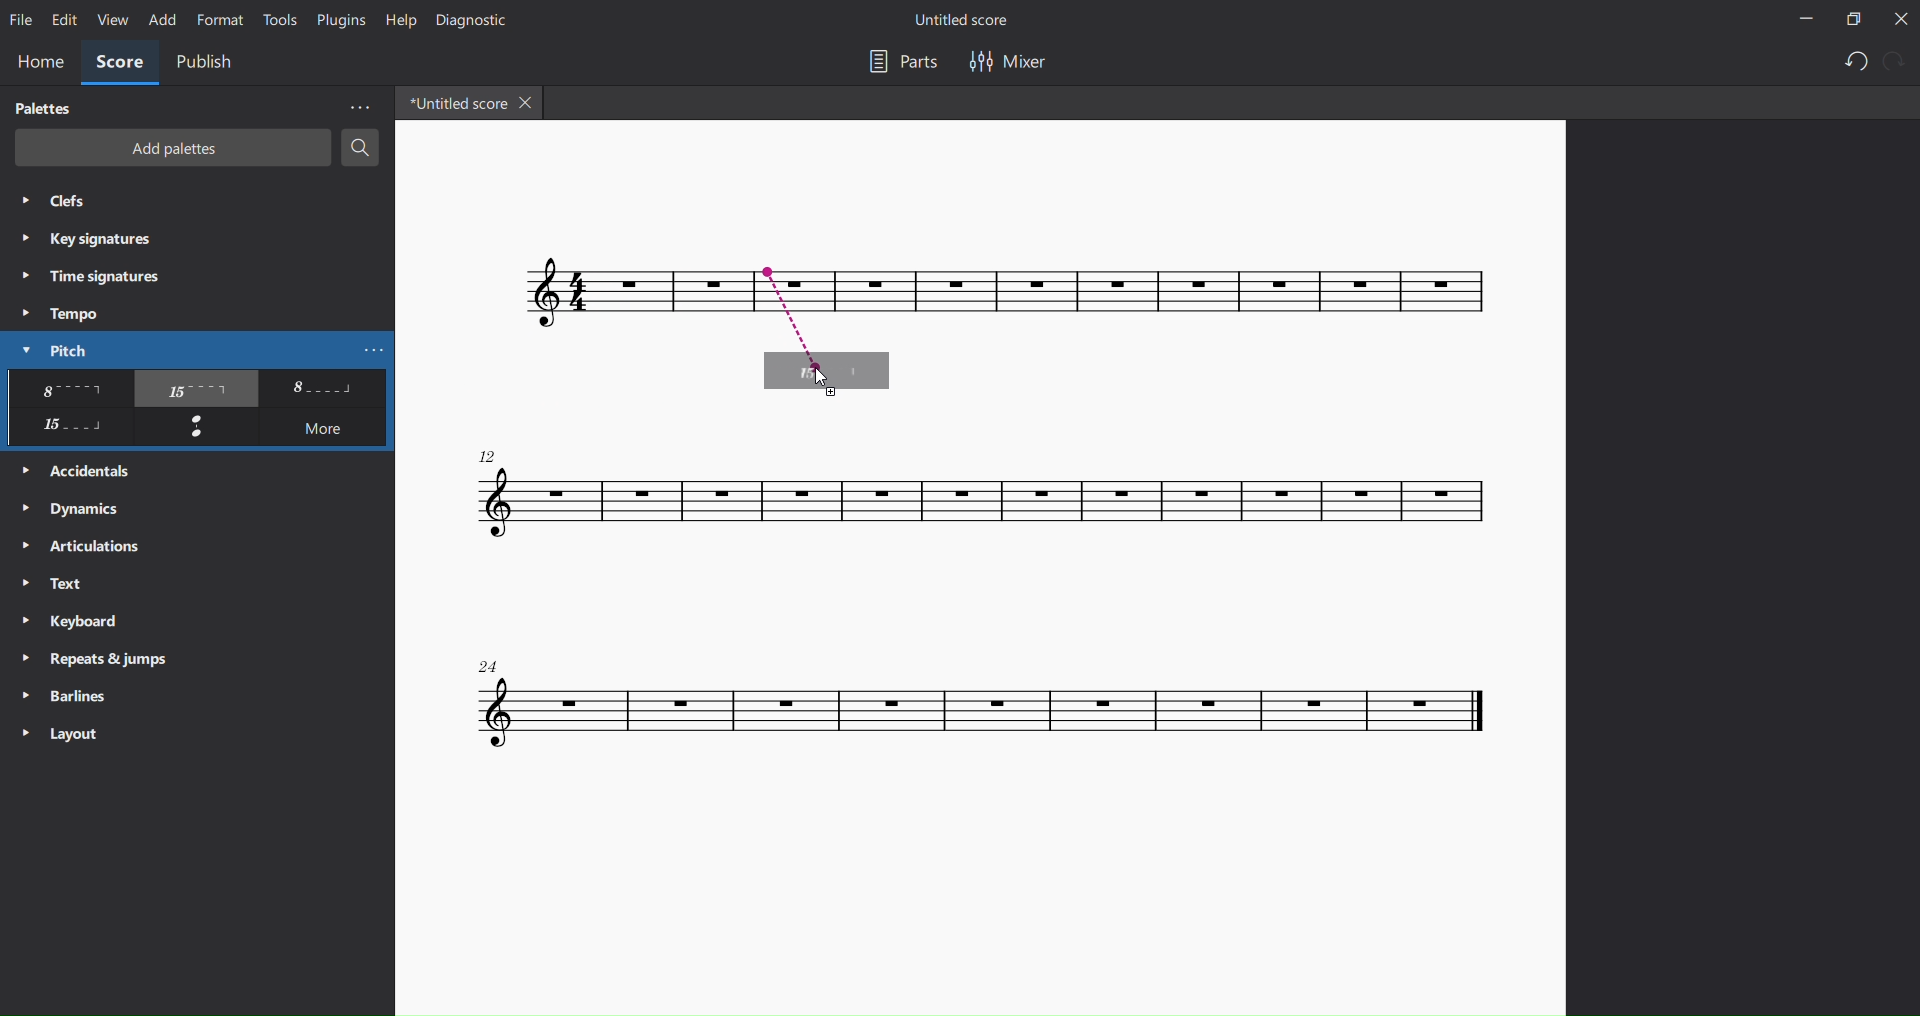  Describe the element at coordinates (35, 64) in the screenshot. I see `home` at that location.